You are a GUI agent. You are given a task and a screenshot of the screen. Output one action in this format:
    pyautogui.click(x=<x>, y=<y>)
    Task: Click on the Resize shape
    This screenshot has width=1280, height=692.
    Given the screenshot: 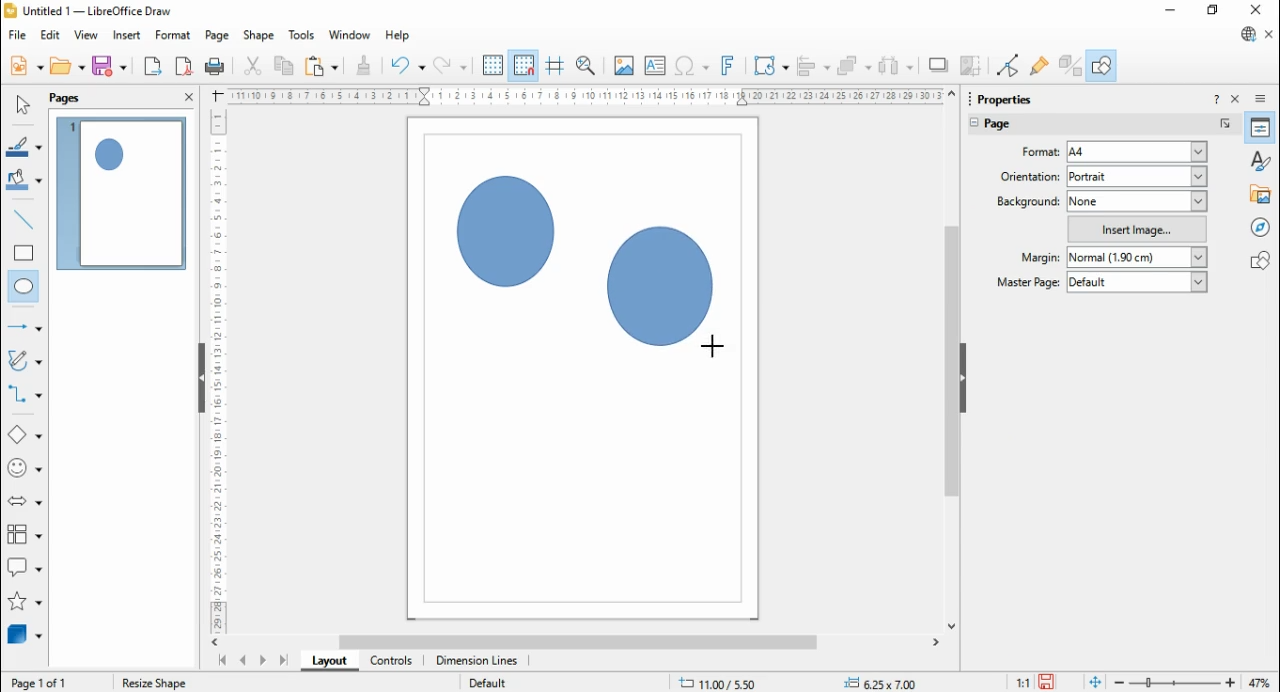 What is the action you would take?
    pyautogui.click(x=154, y=680)
    